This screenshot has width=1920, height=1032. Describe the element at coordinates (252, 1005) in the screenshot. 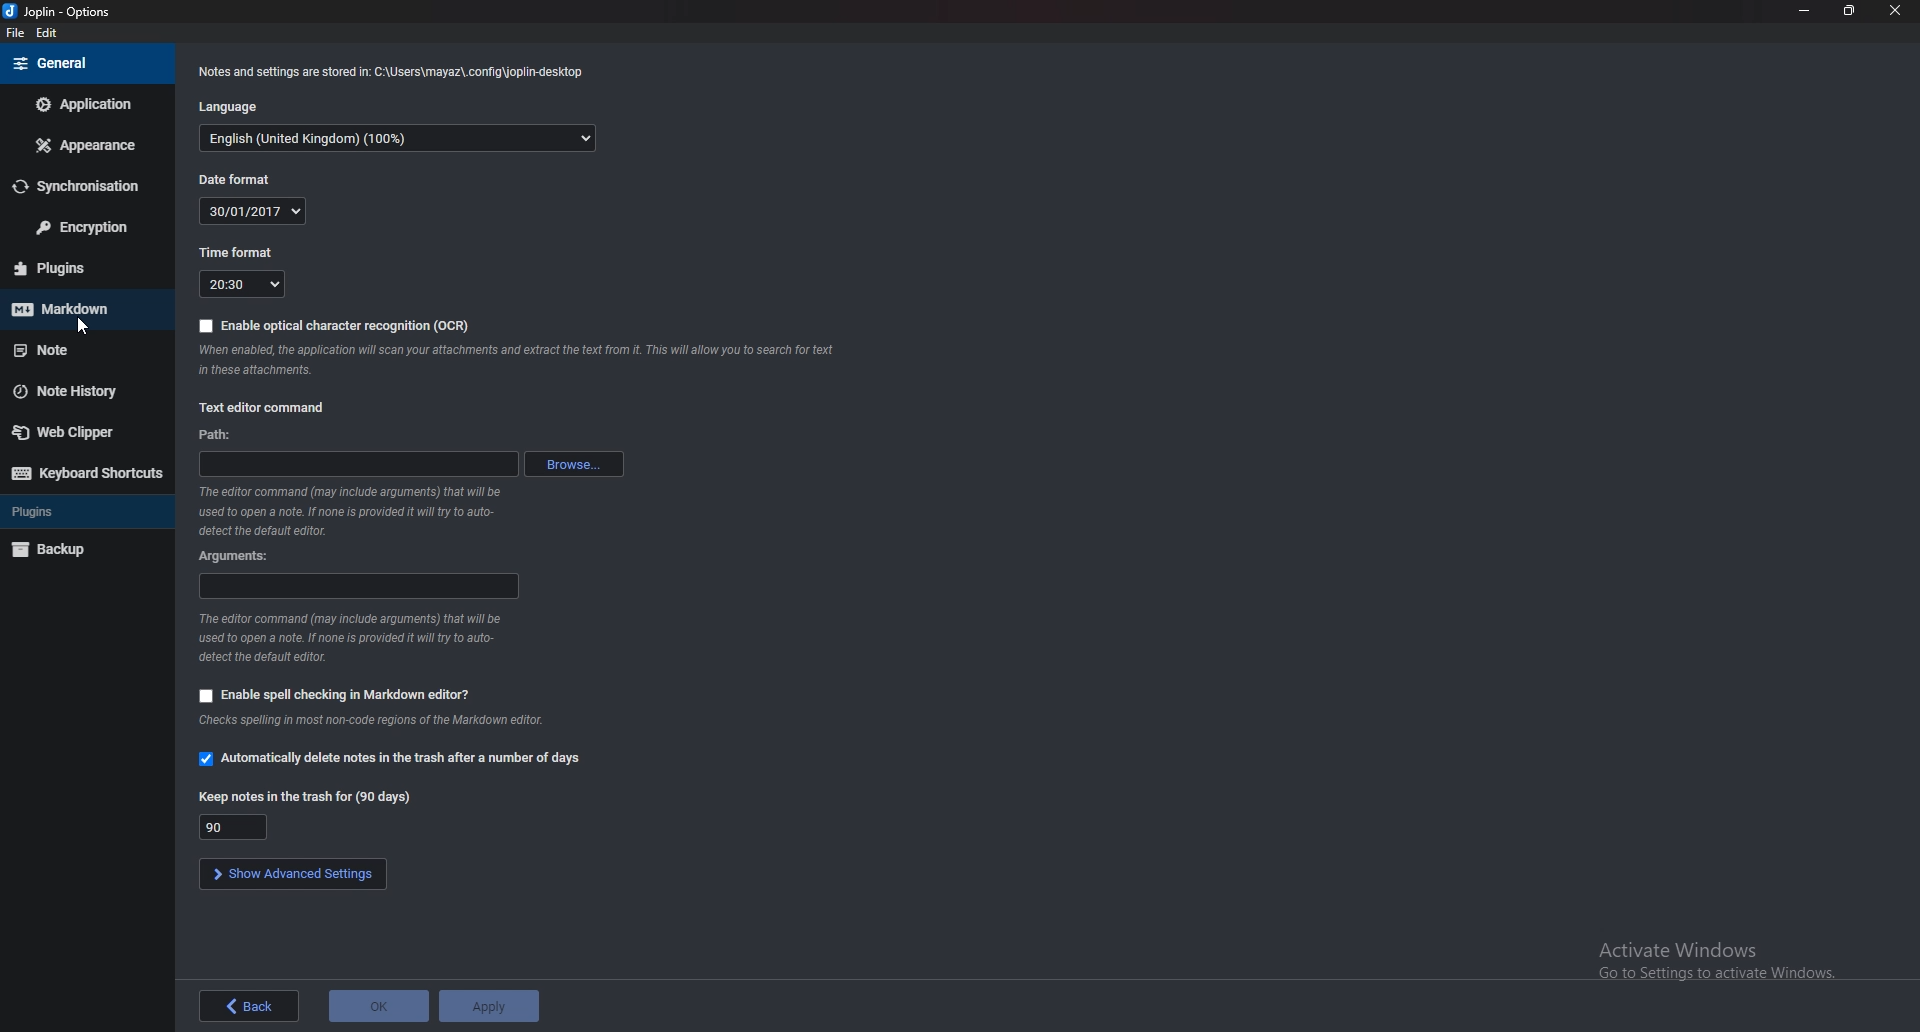

I see `back` at that location.